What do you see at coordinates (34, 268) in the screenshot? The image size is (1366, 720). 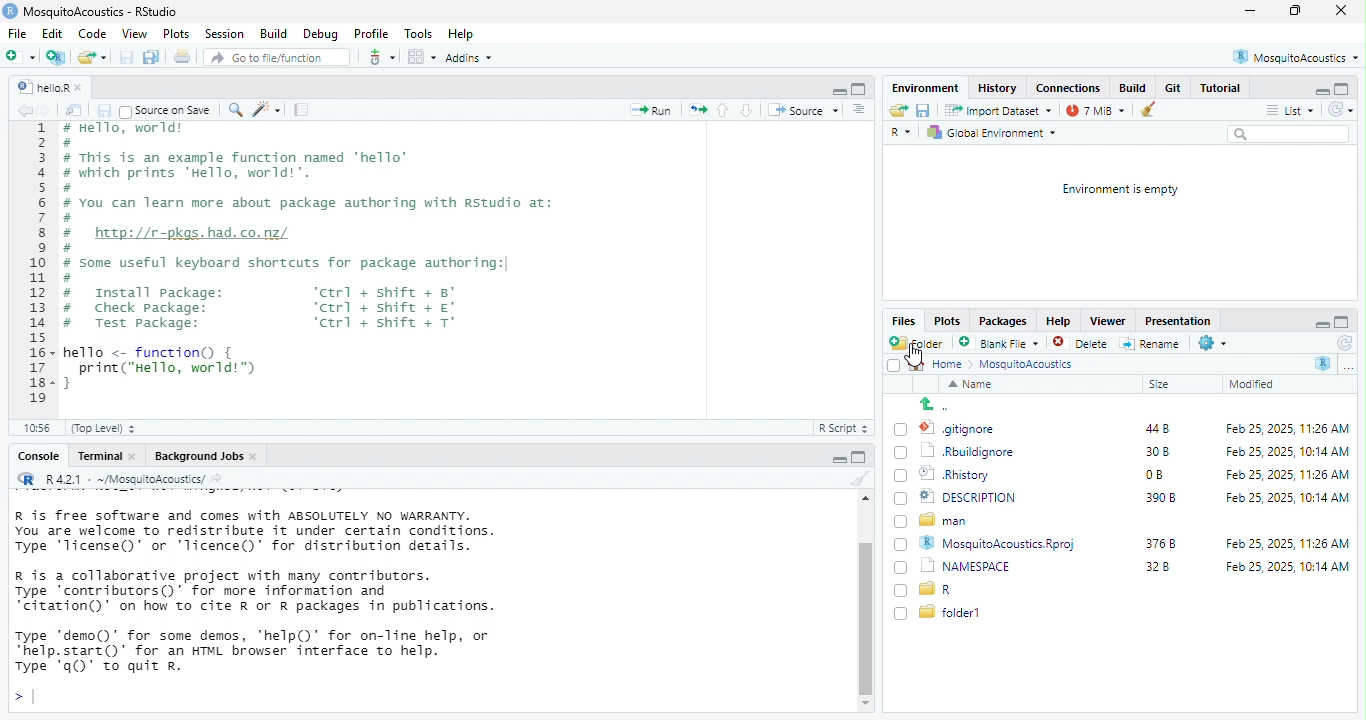 I see `+
2
3
4
5
6
7
8
9

10
11
12
13
14
15
16
17
18
19` at bounding box center [34, 268].